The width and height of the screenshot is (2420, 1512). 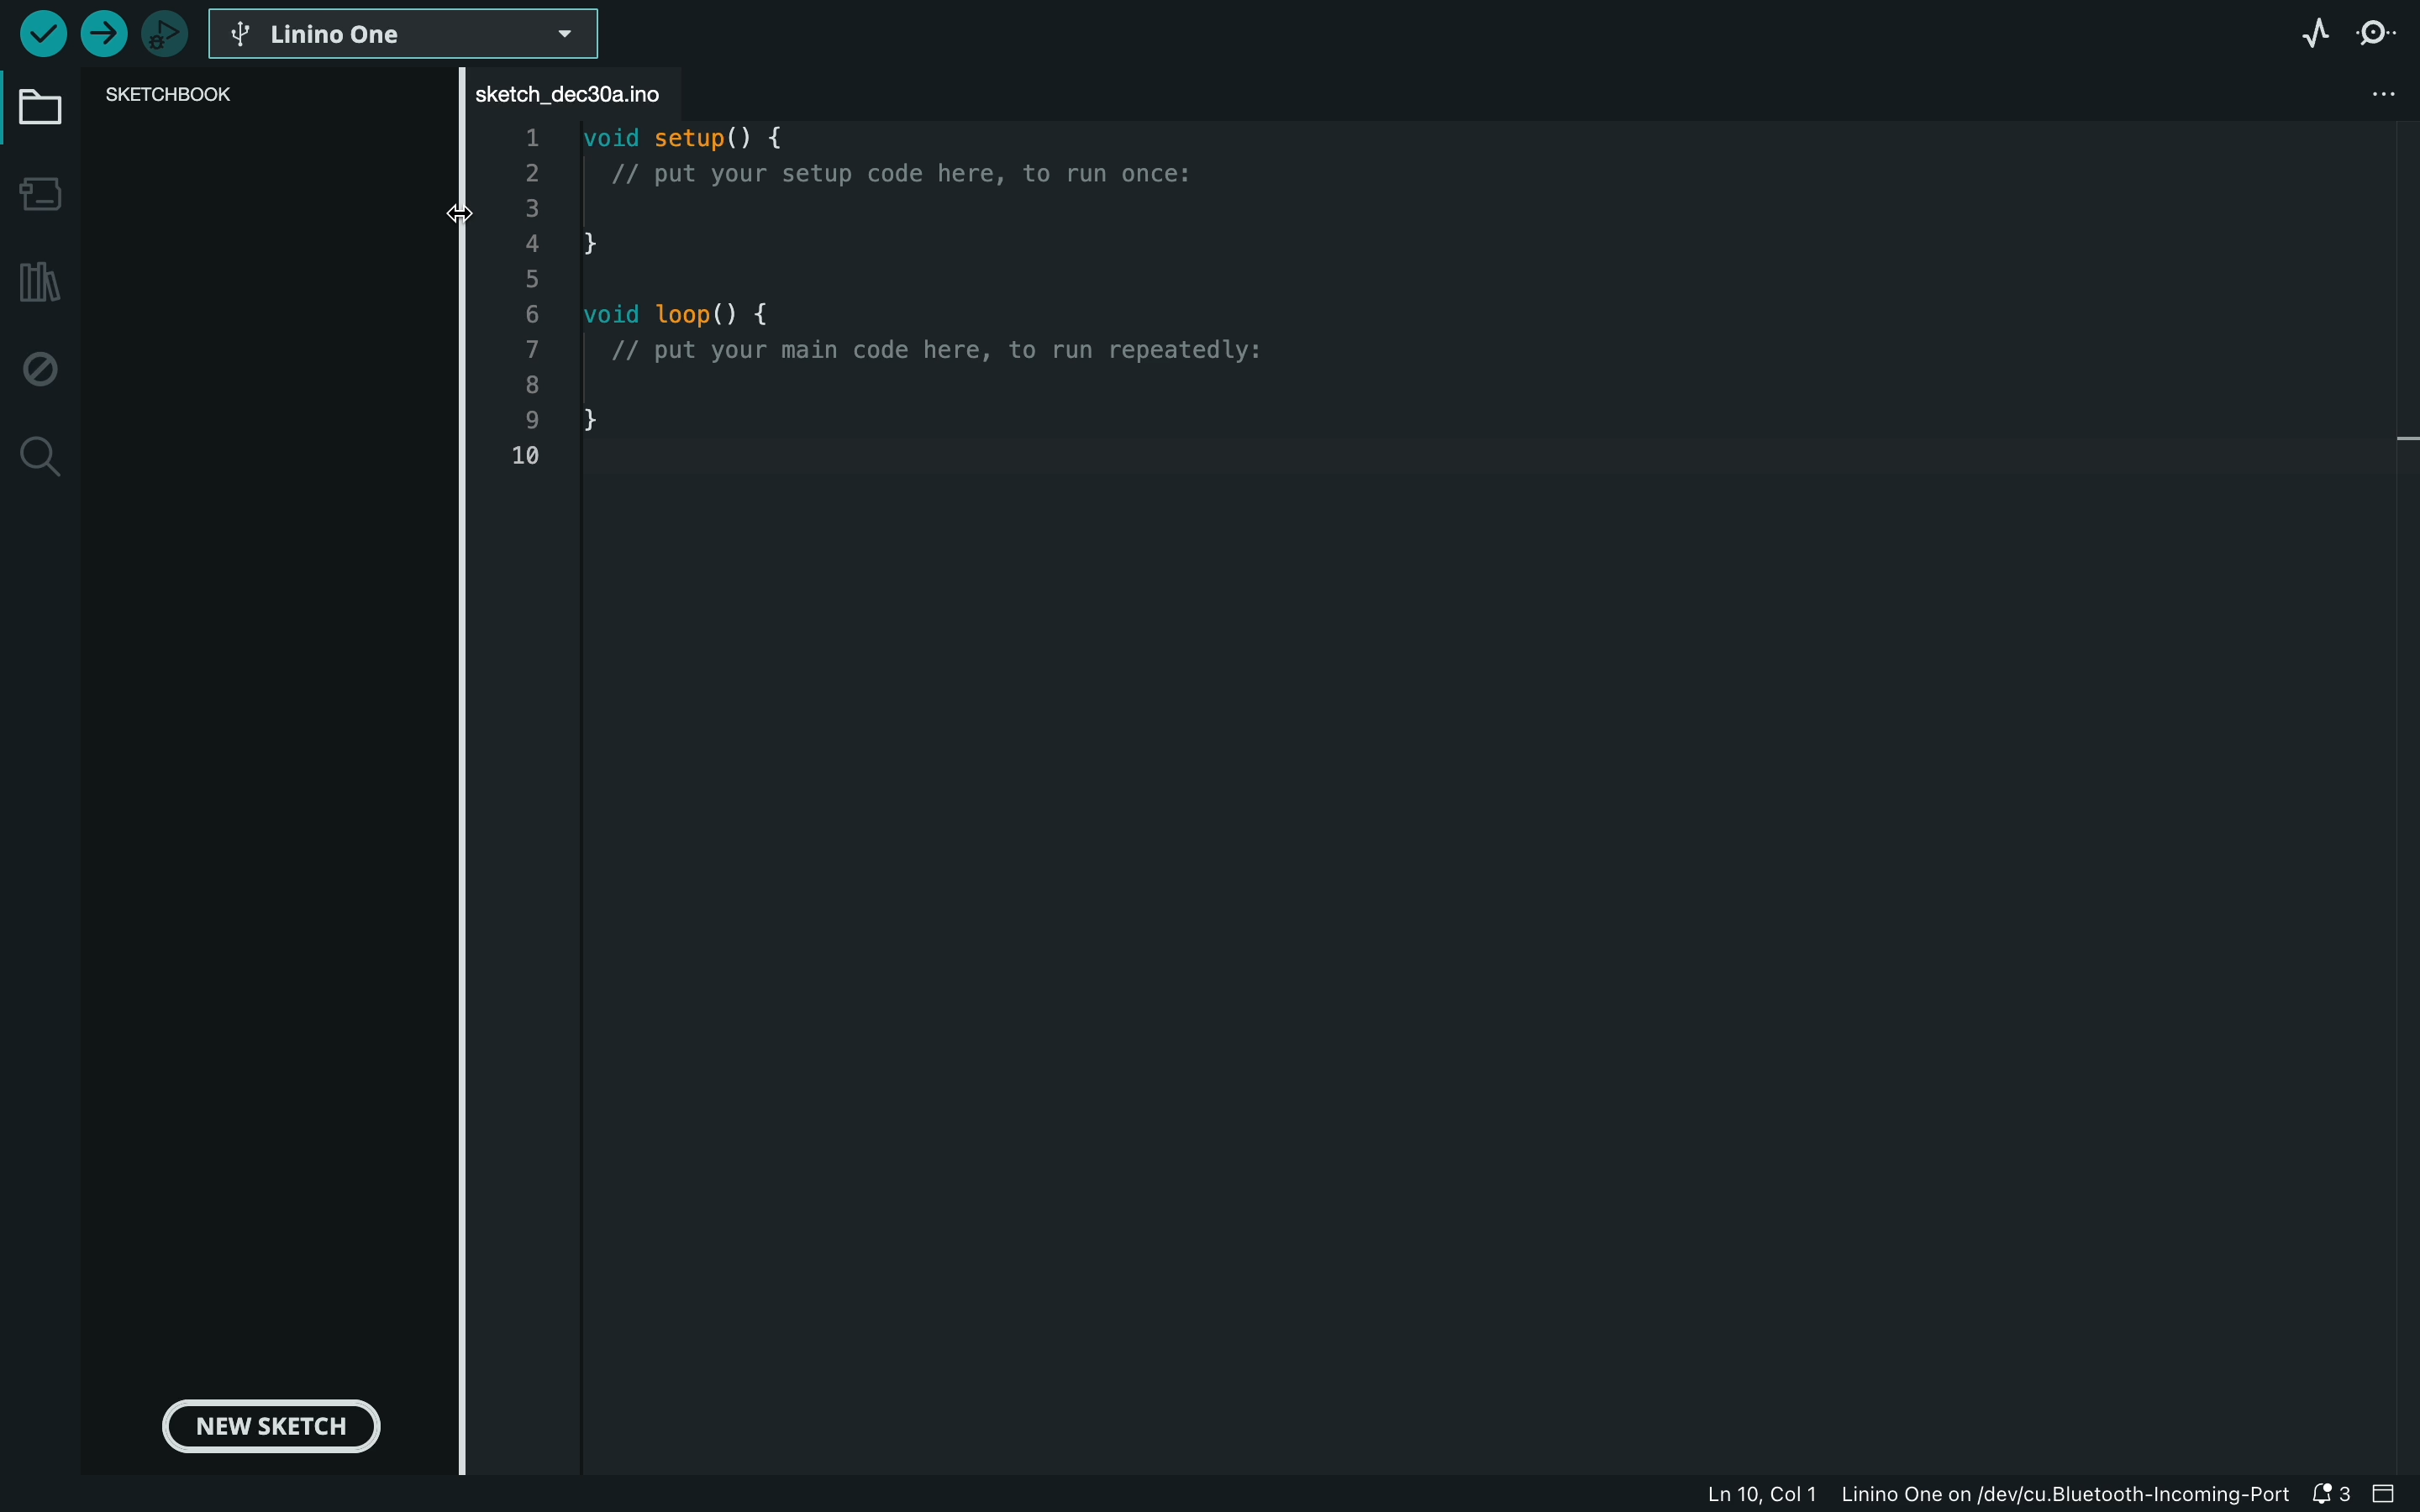 What do you see at coordinates (35, 454) in the screenshot?
I see `search` at bounding box center [35, 454].